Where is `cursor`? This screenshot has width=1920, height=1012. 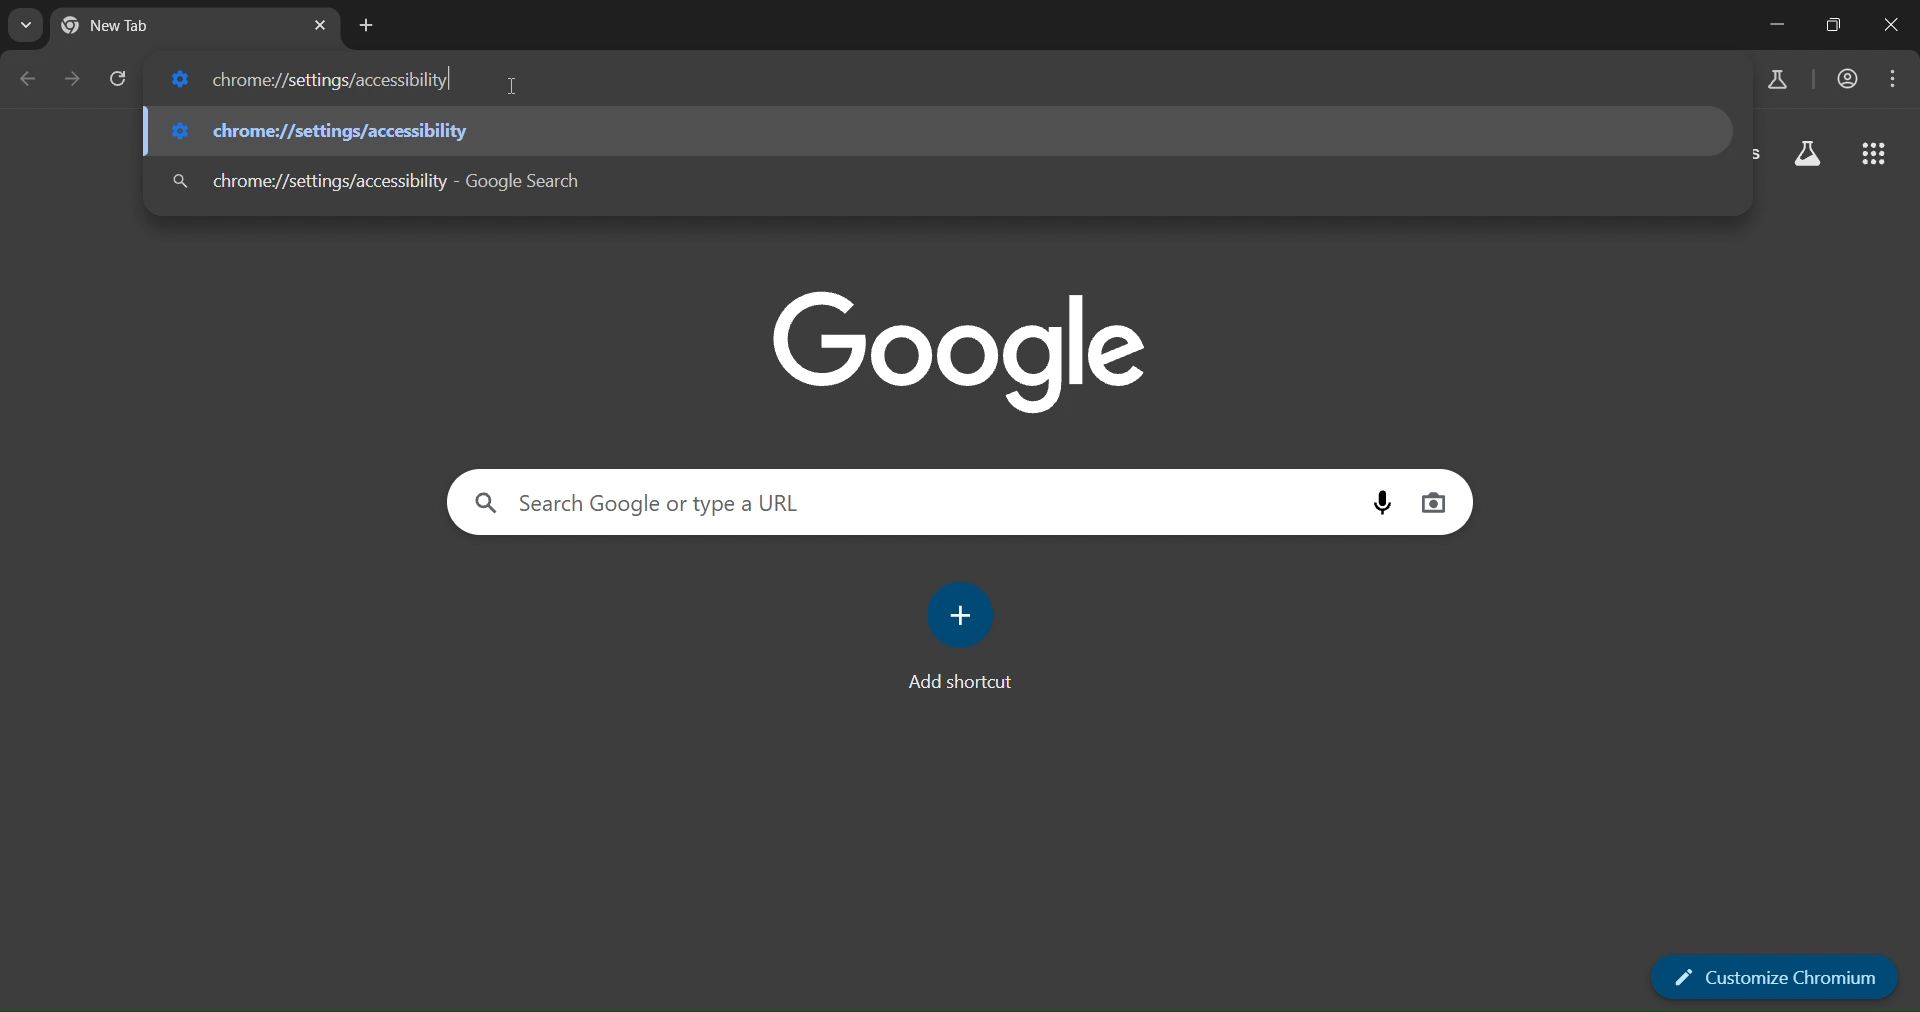
cursor is located at coordinates (514, 90).